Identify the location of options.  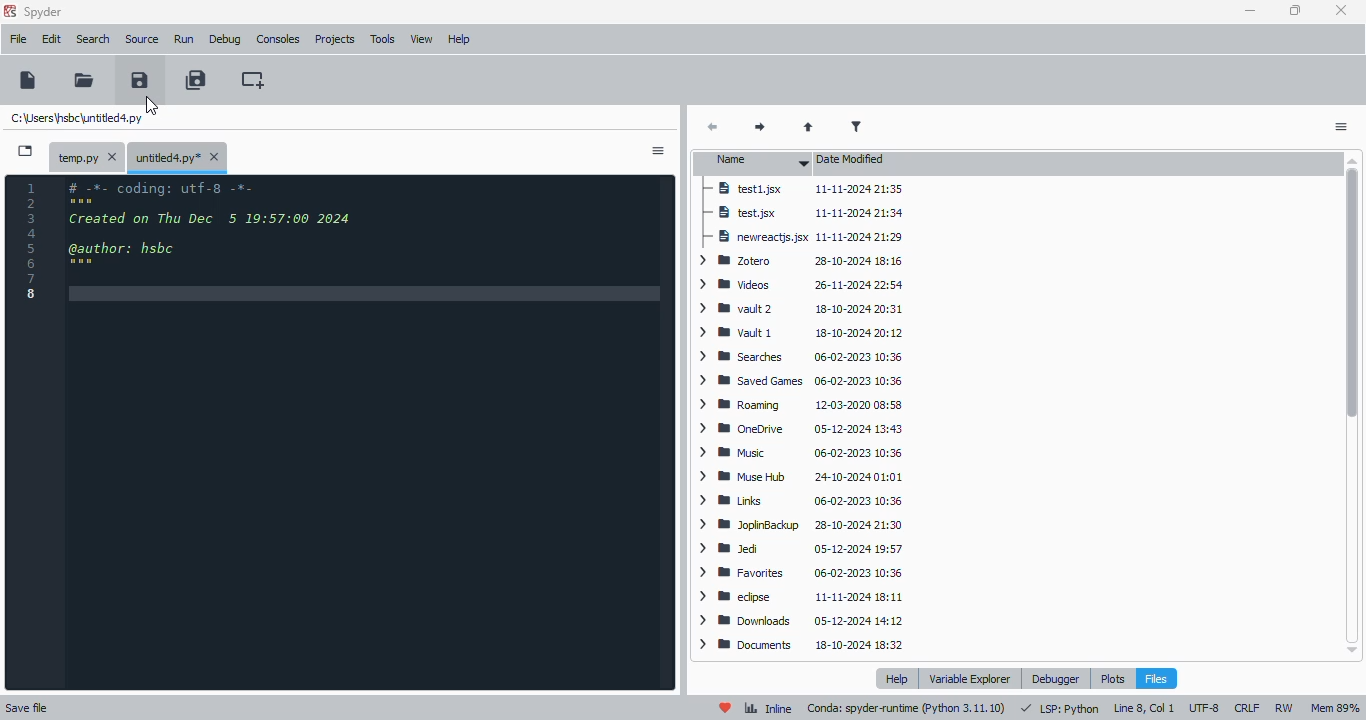
(658, 151).